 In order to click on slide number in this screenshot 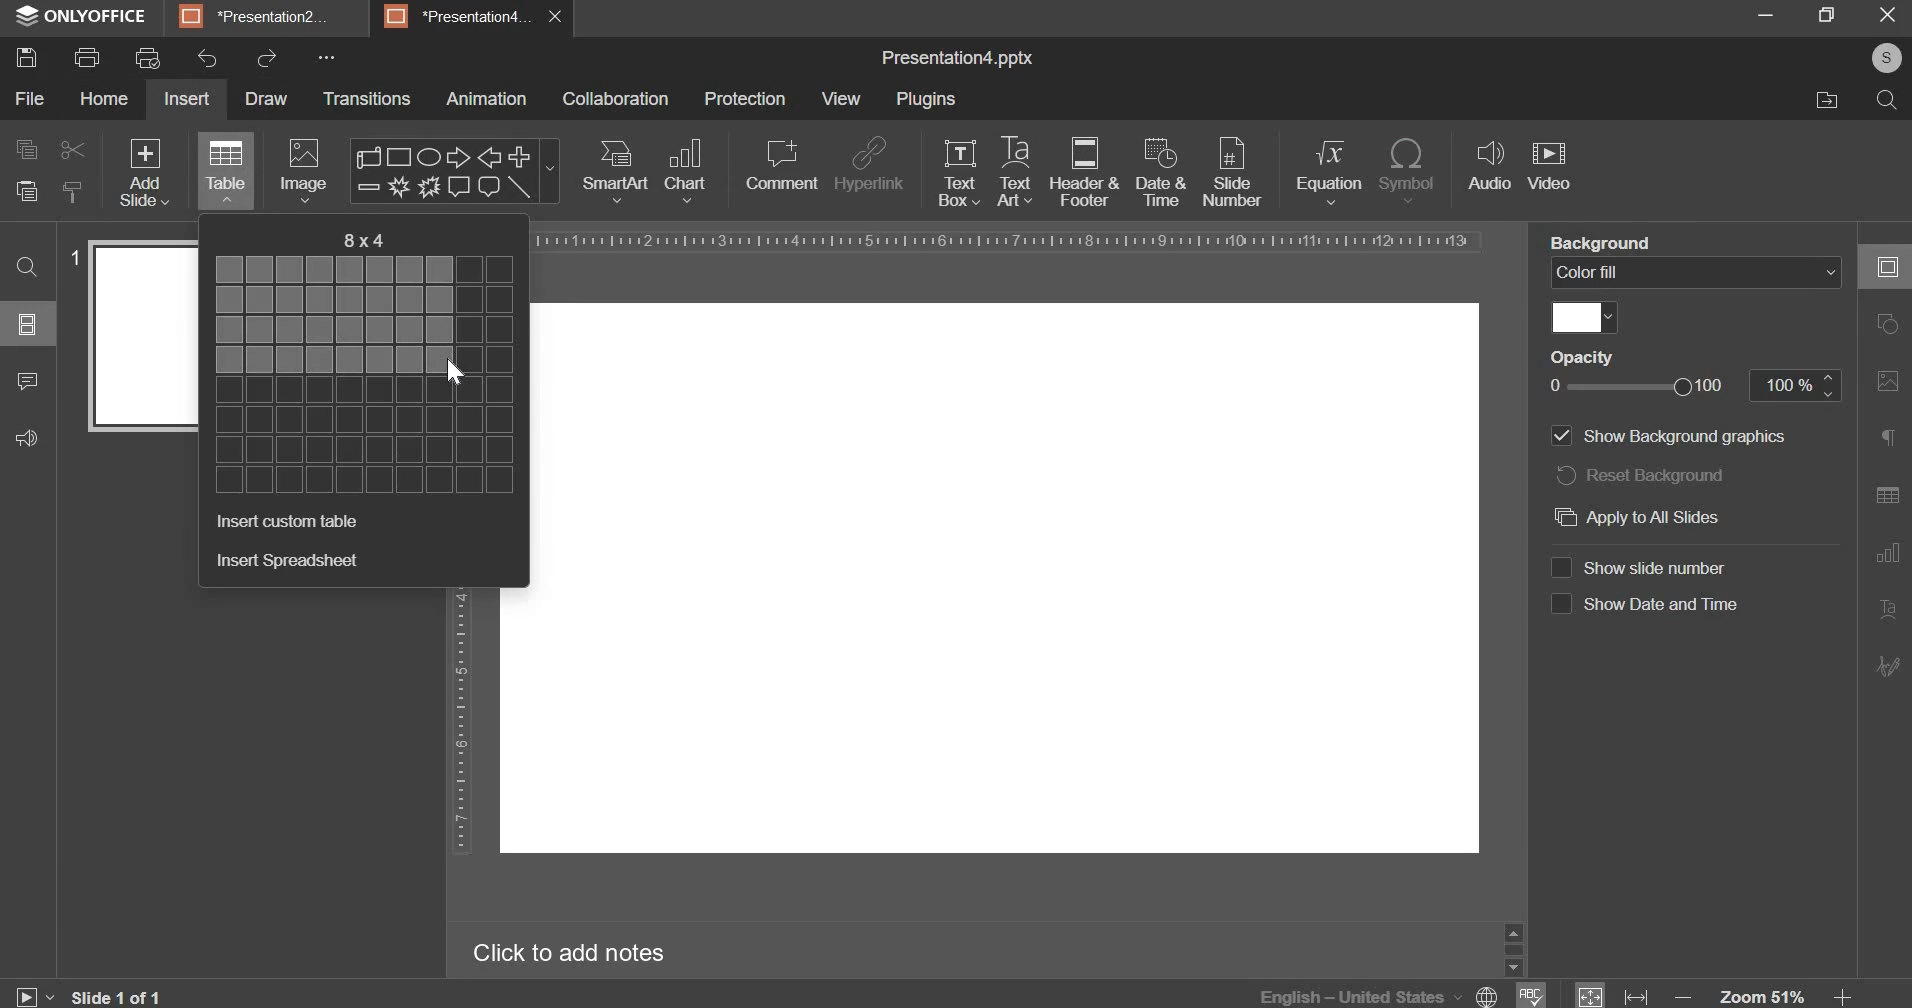, I will do `click(1238, 171)`.